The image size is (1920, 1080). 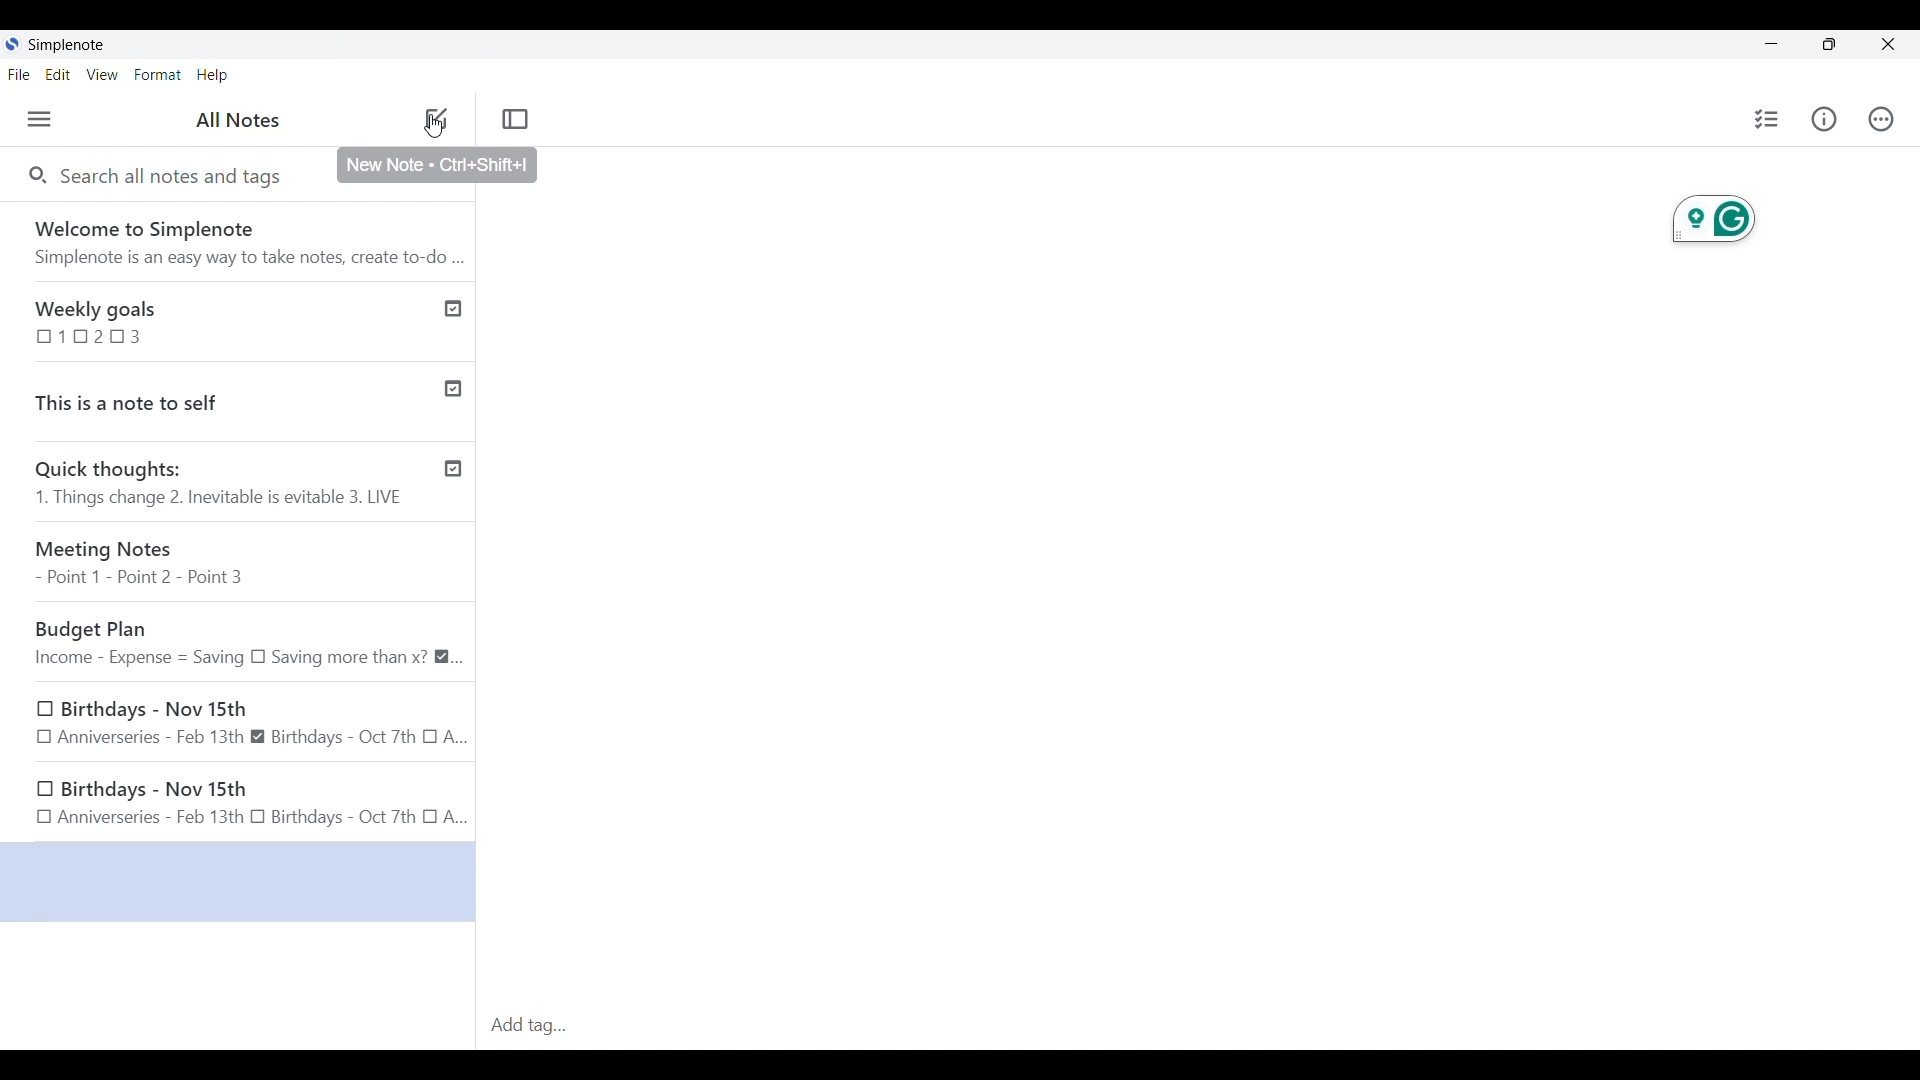 I want to click on Published notes check icon, so click(x=453, y=385).